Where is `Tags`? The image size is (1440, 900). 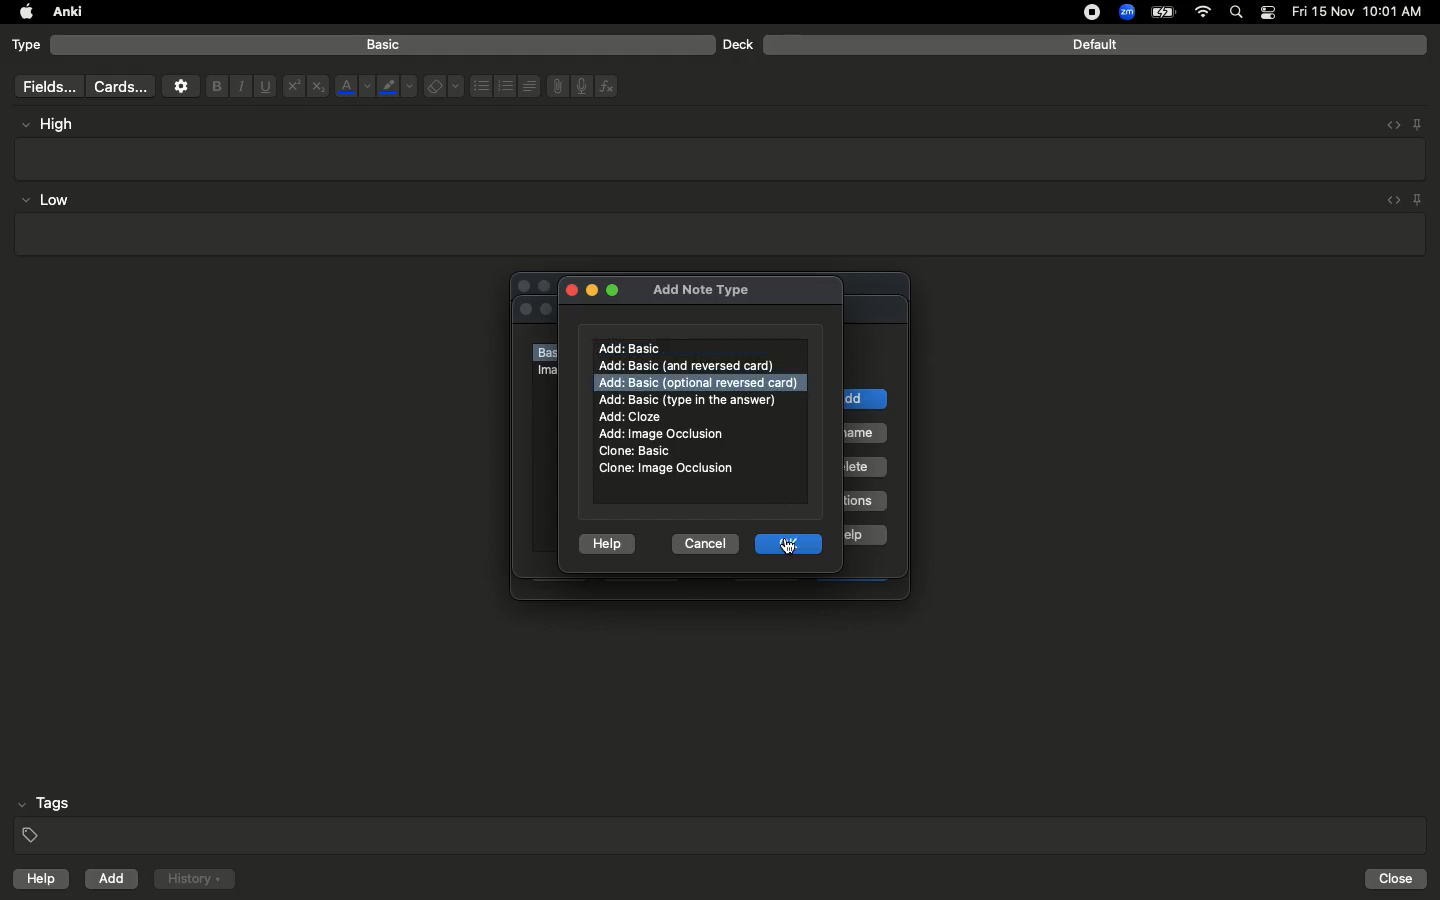
Tags is located at coordinates (722, 820).